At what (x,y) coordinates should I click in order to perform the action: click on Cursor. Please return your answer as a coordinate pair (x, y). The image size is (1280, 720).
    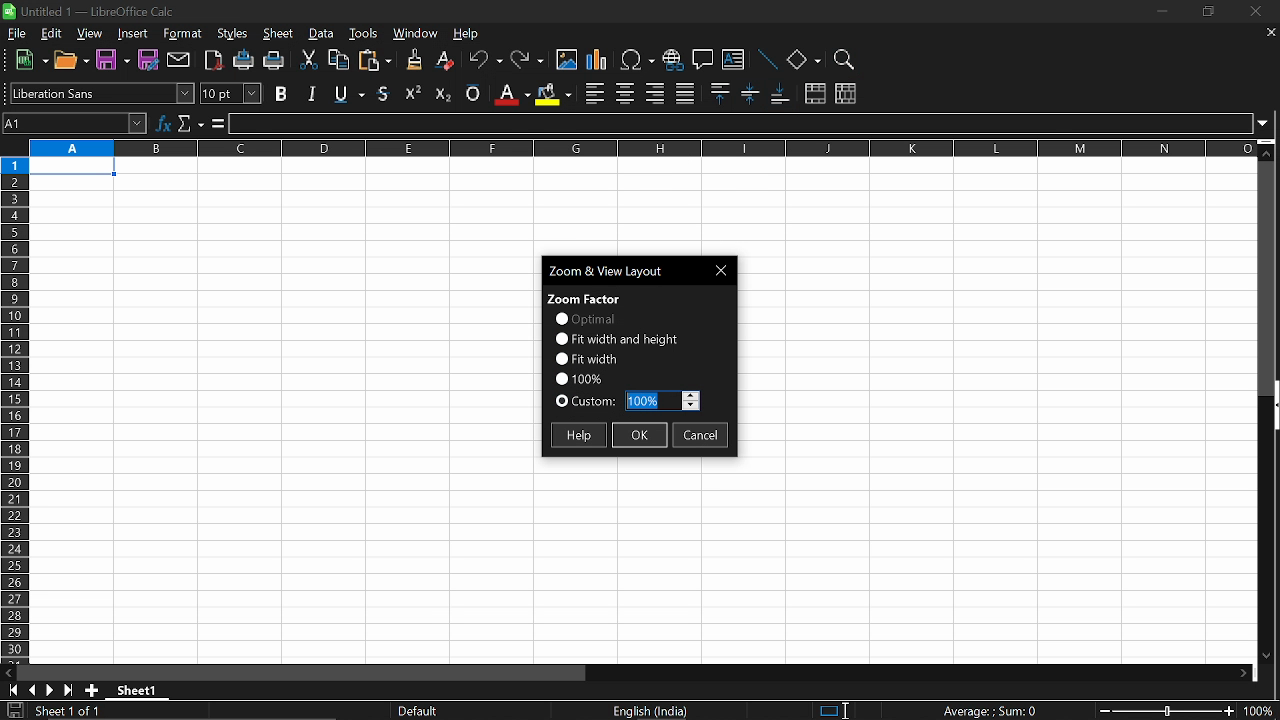
    Looking at the image, I should click on (851, 708).